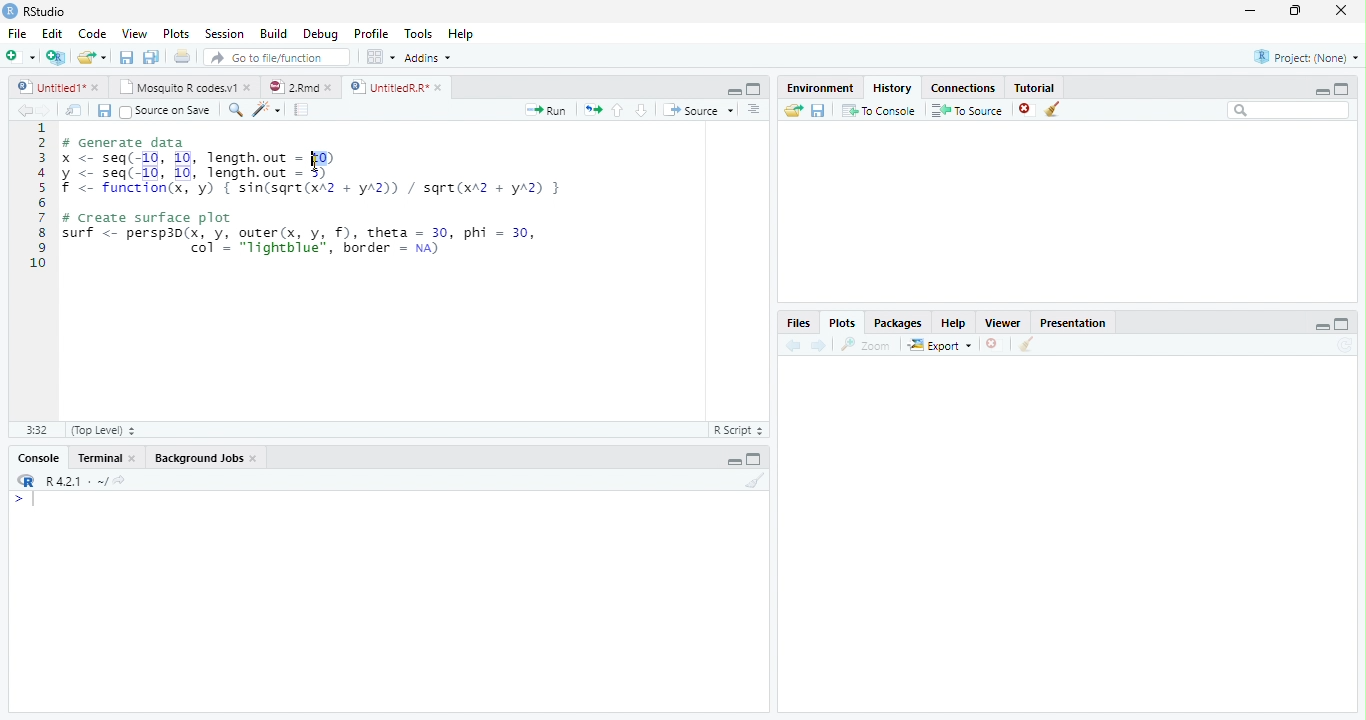 Image resolution: width=1366 pixels, height=720 pixels. Describe the element at coordinates (133, 458) in the screenshot. I see `Close` at that location.